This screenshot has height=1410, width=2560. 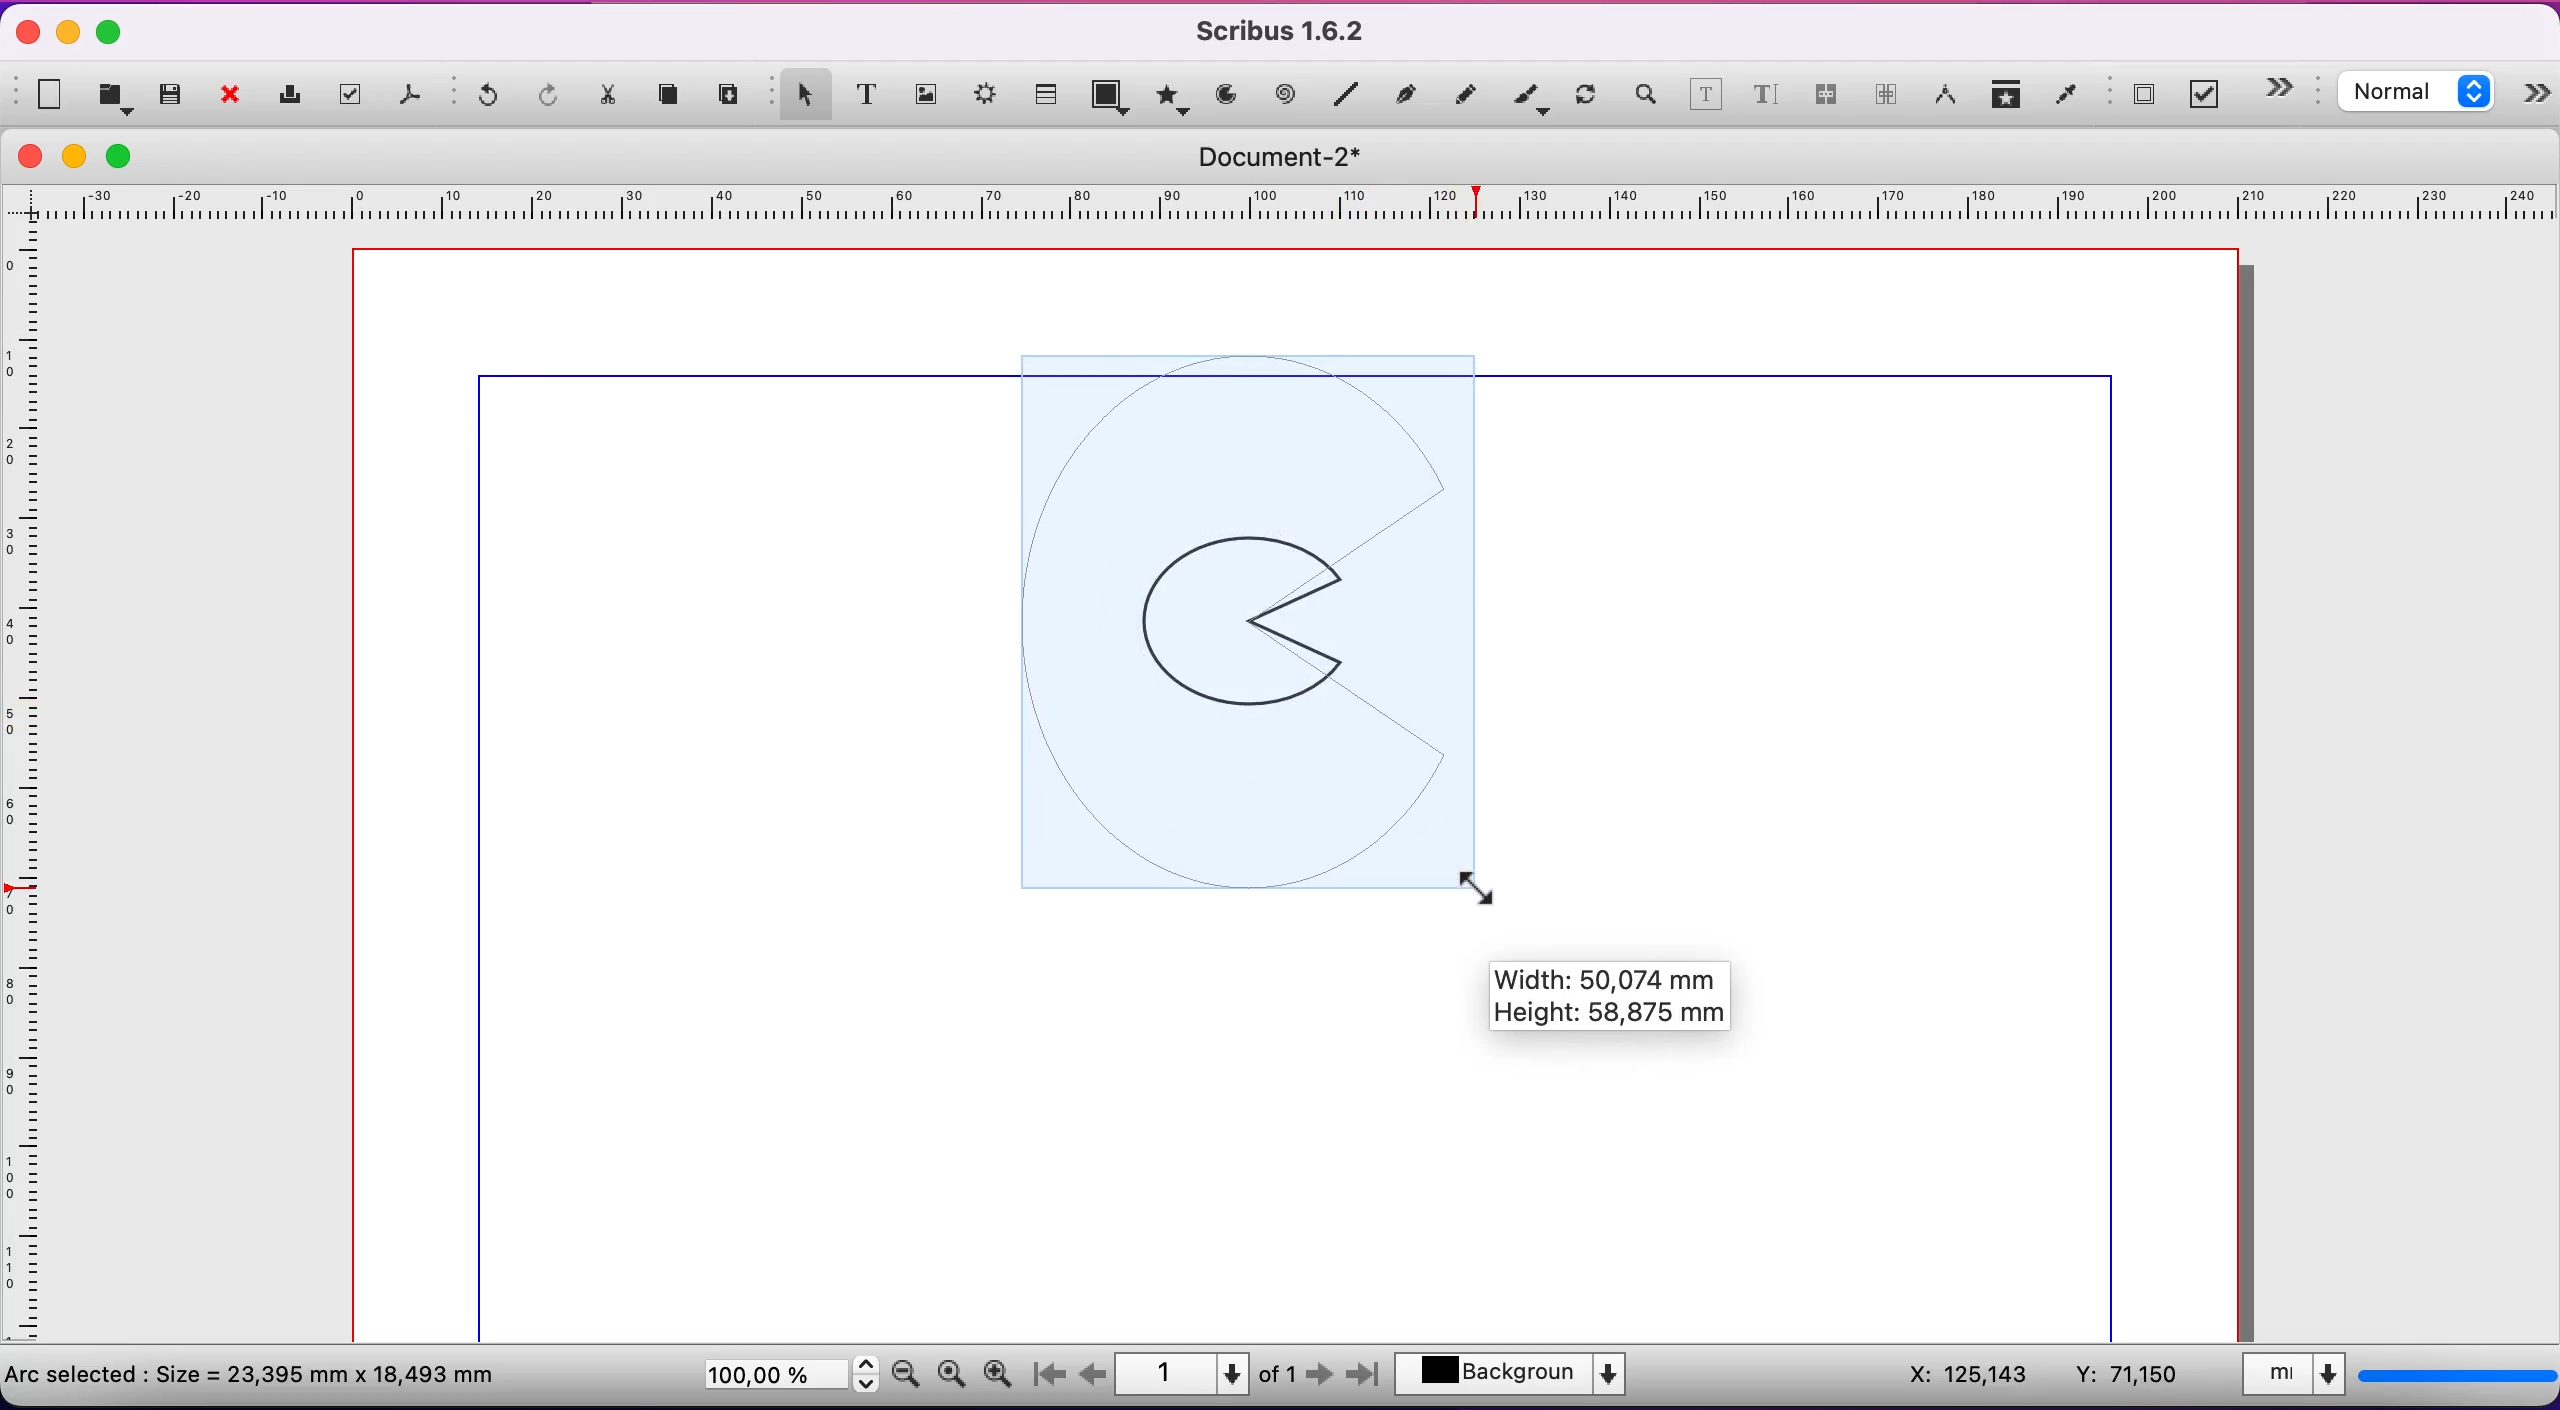 I want to click on line, so click(x=1347, y=95).